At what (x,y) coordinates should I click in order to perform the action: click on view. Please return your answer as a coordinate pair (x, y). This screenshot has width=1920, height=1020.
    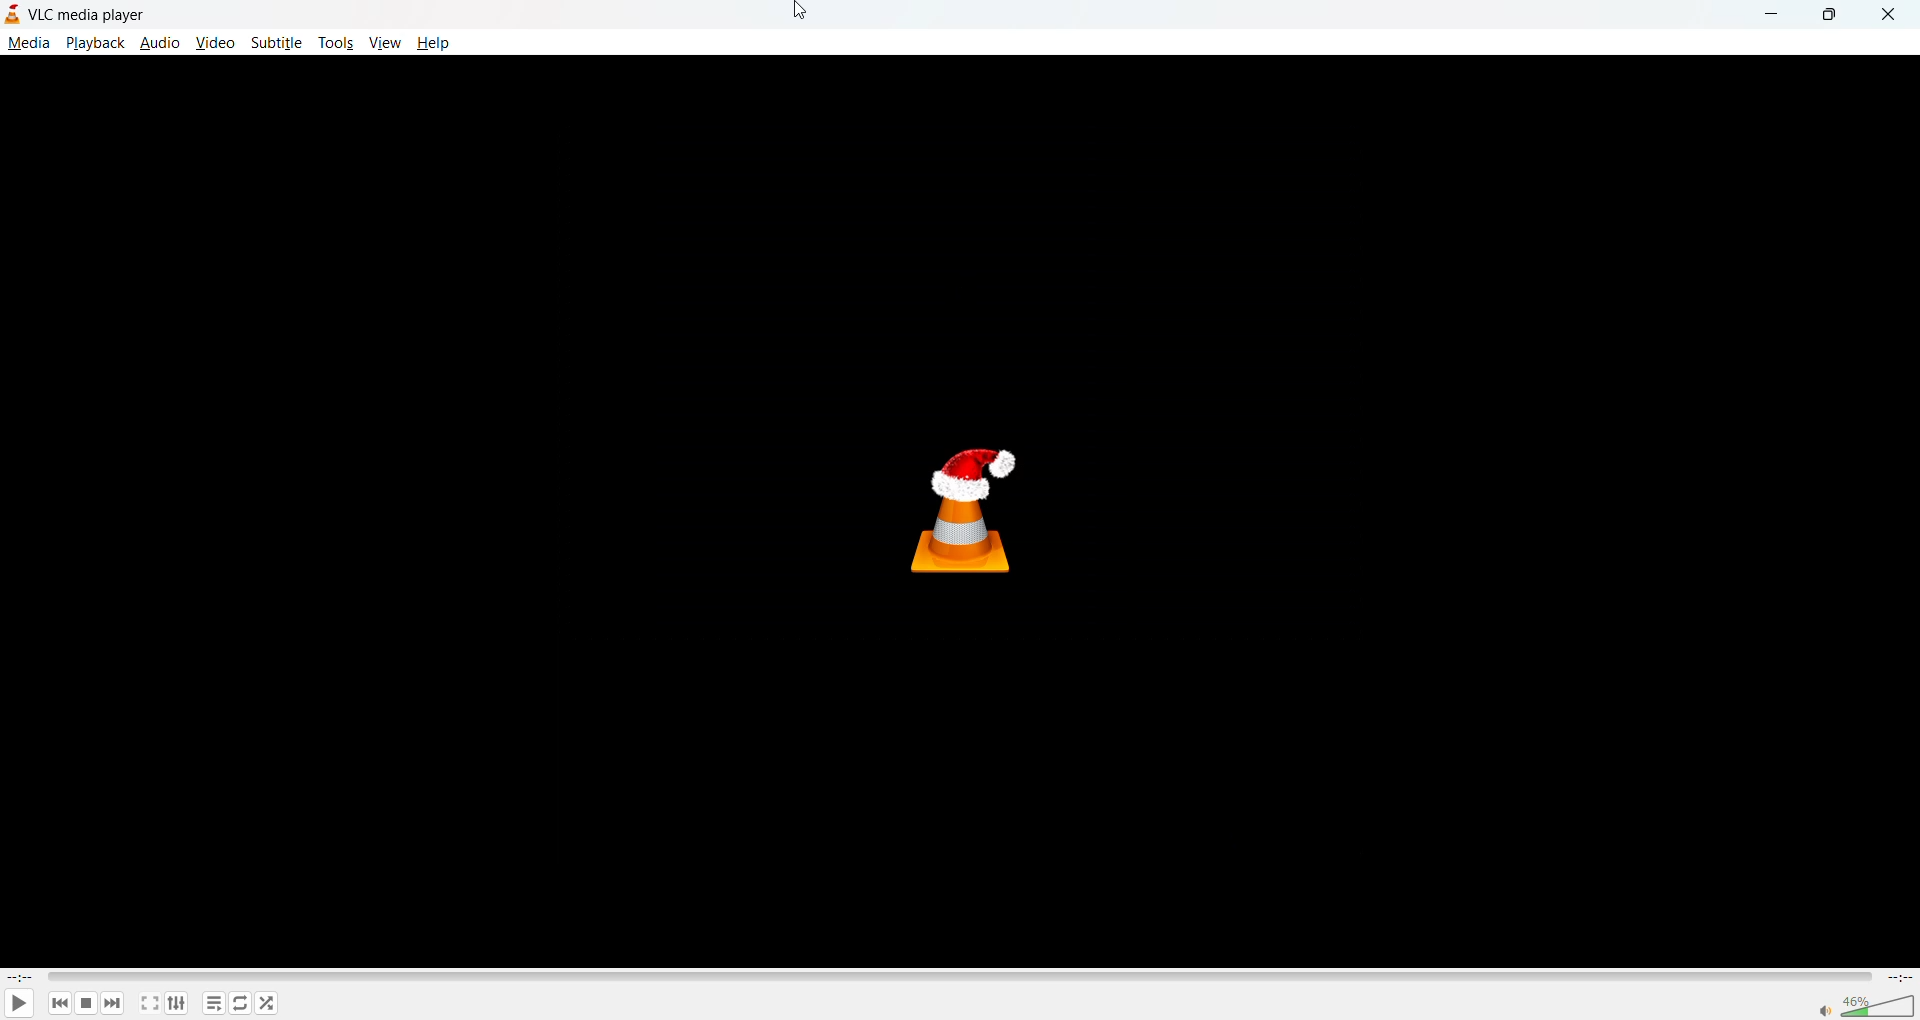
    Looking at the image, I should click on (384, 39).